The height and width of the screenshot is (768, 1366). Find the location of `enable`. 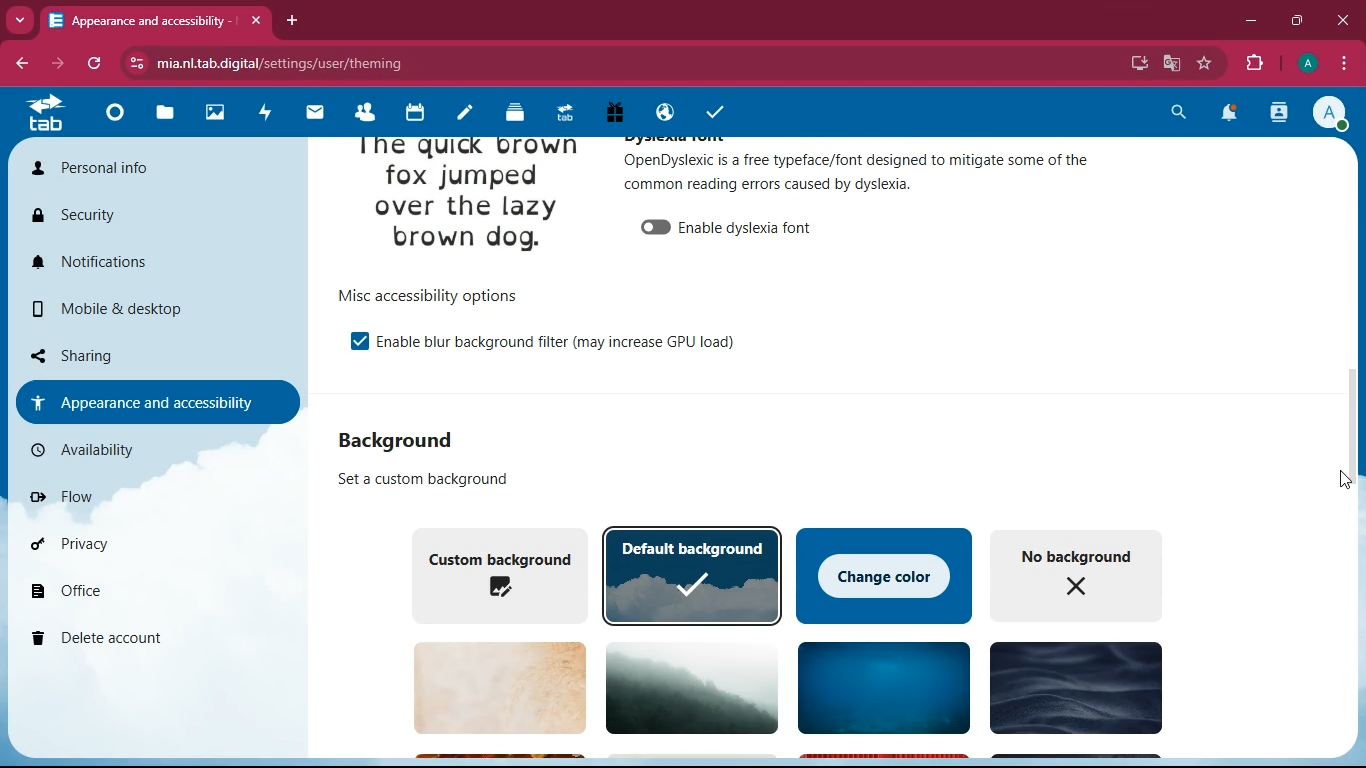

enable is located at coordinates (557, 340).